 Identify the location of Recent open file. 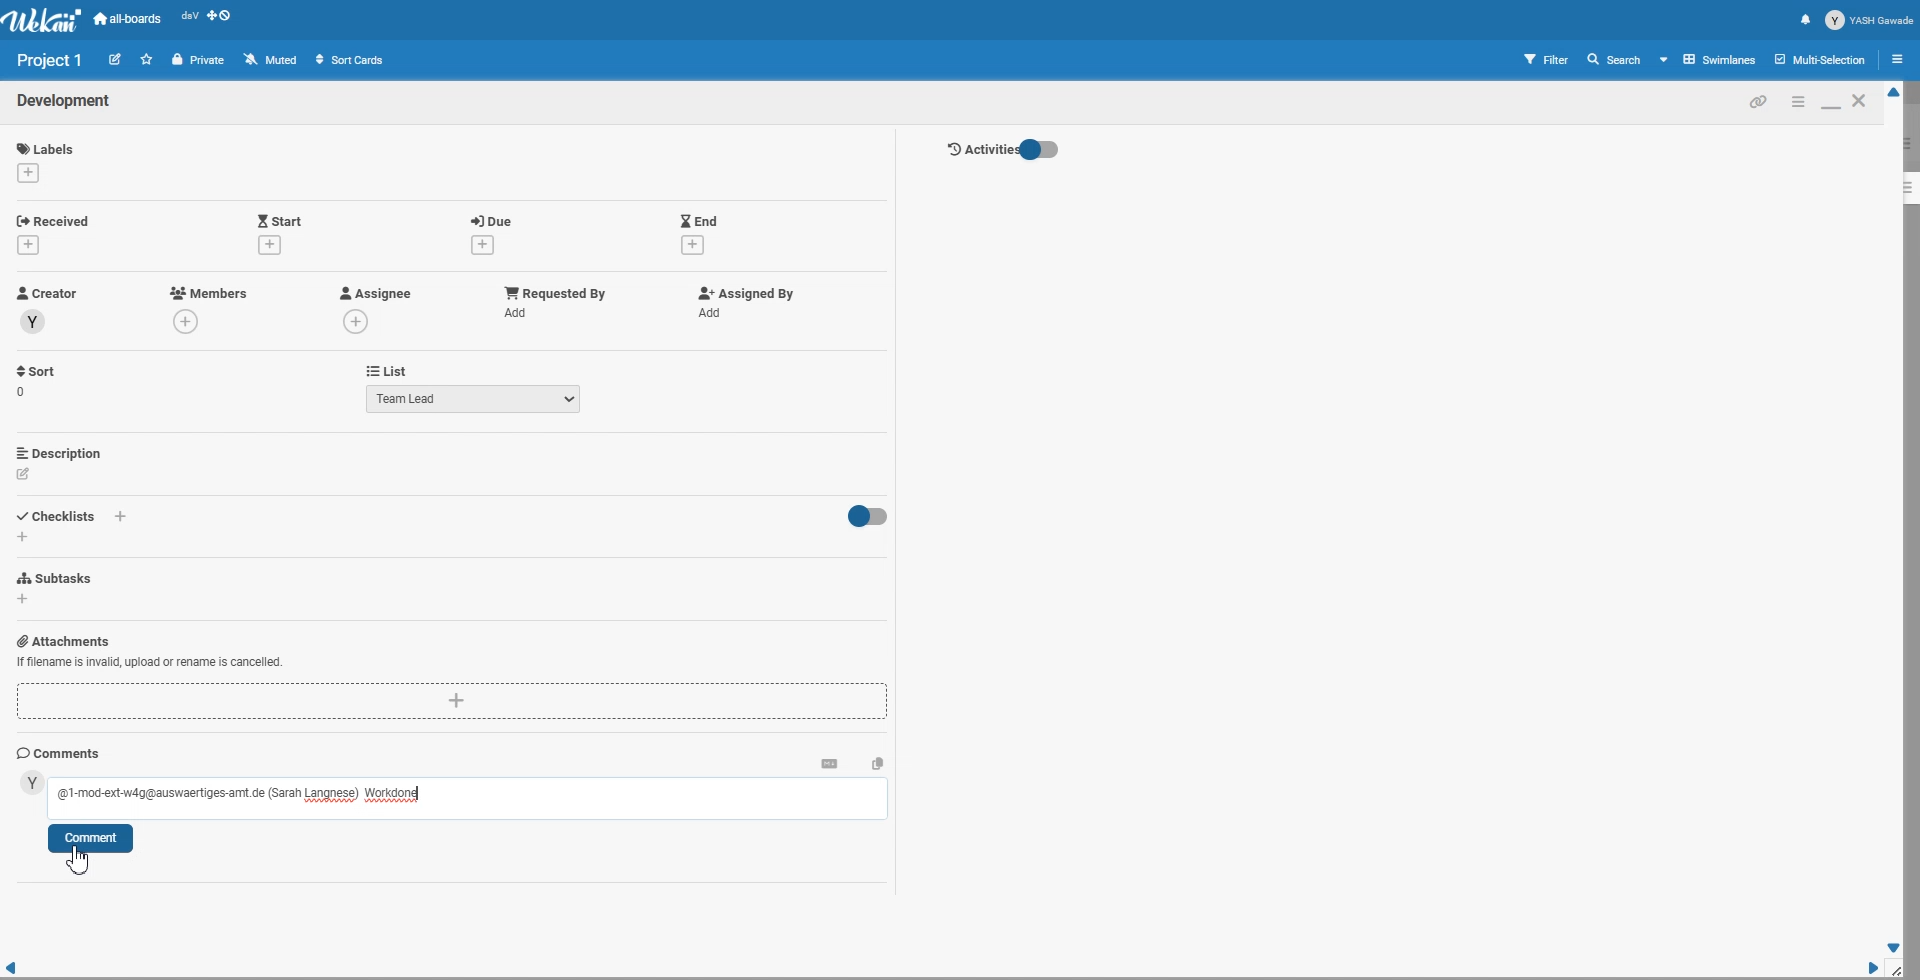
(189, 19).